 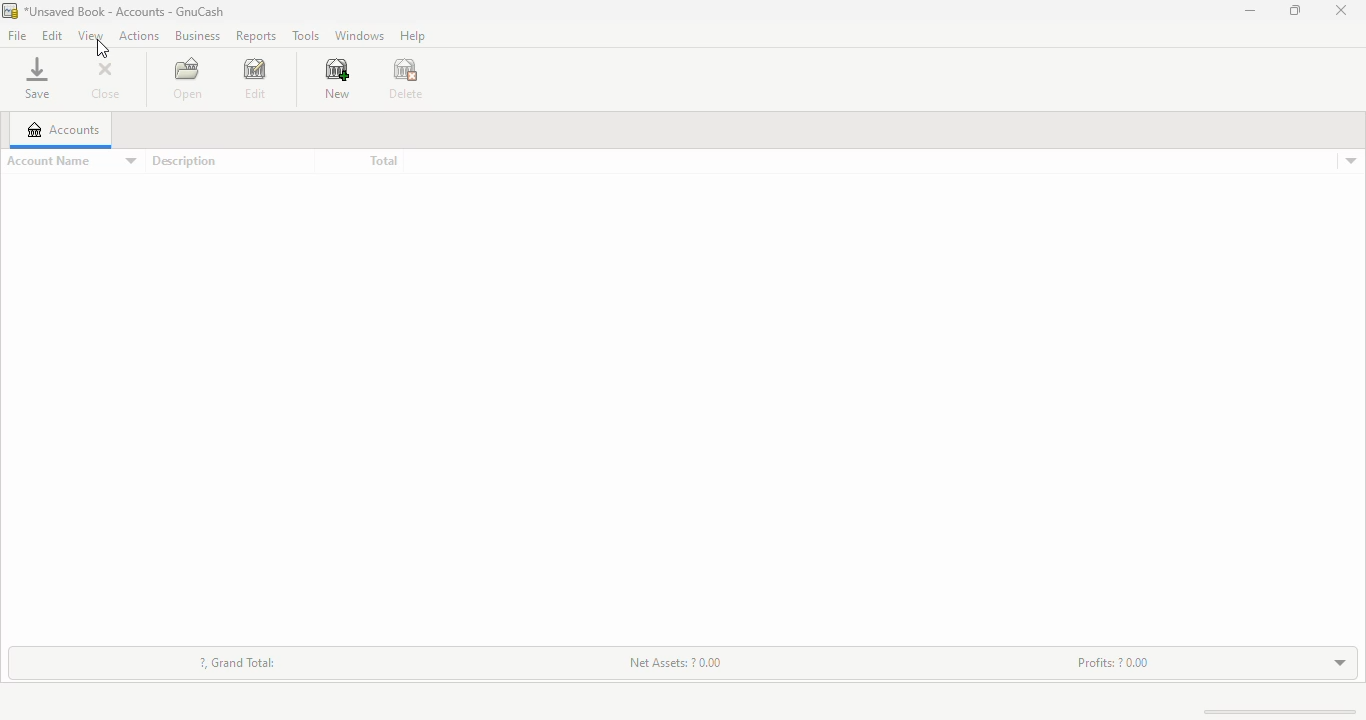 I want to click on close, so click(x=1341, y=11).